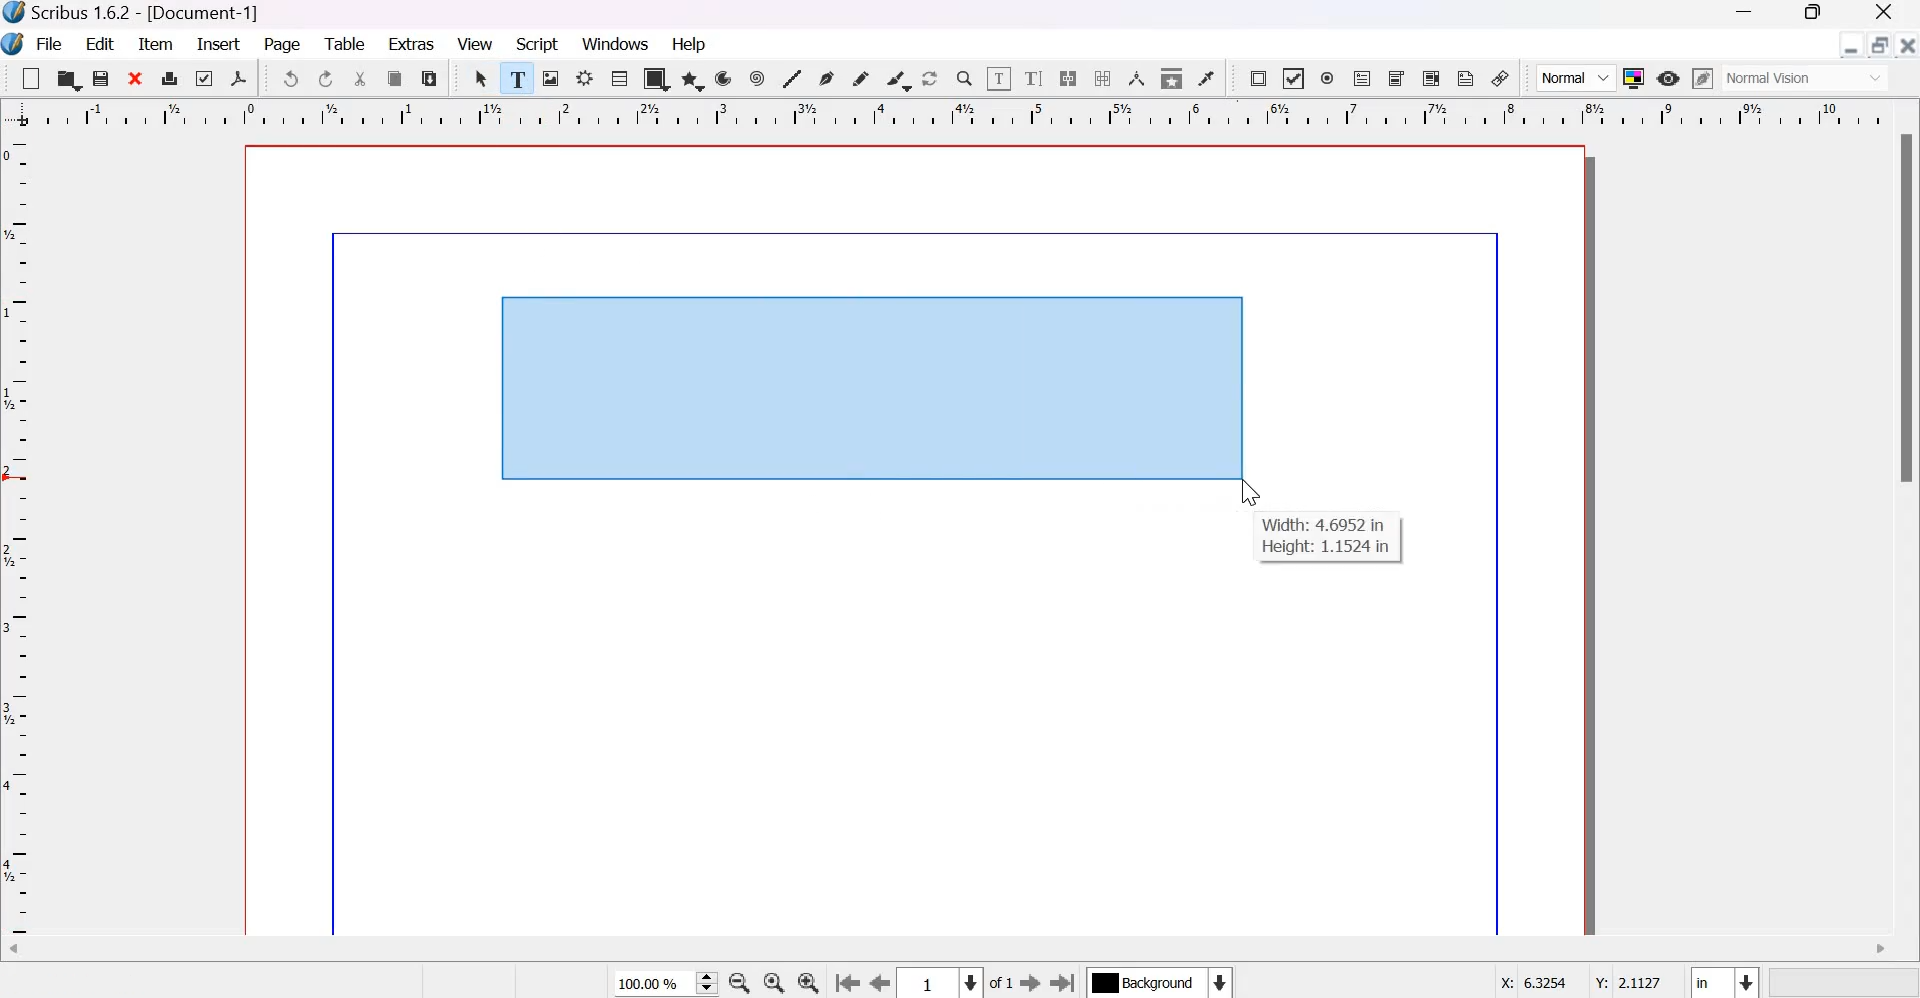  Describe the element at coordinates (14, 45) in the screenshot. I see `Logo` at that location.